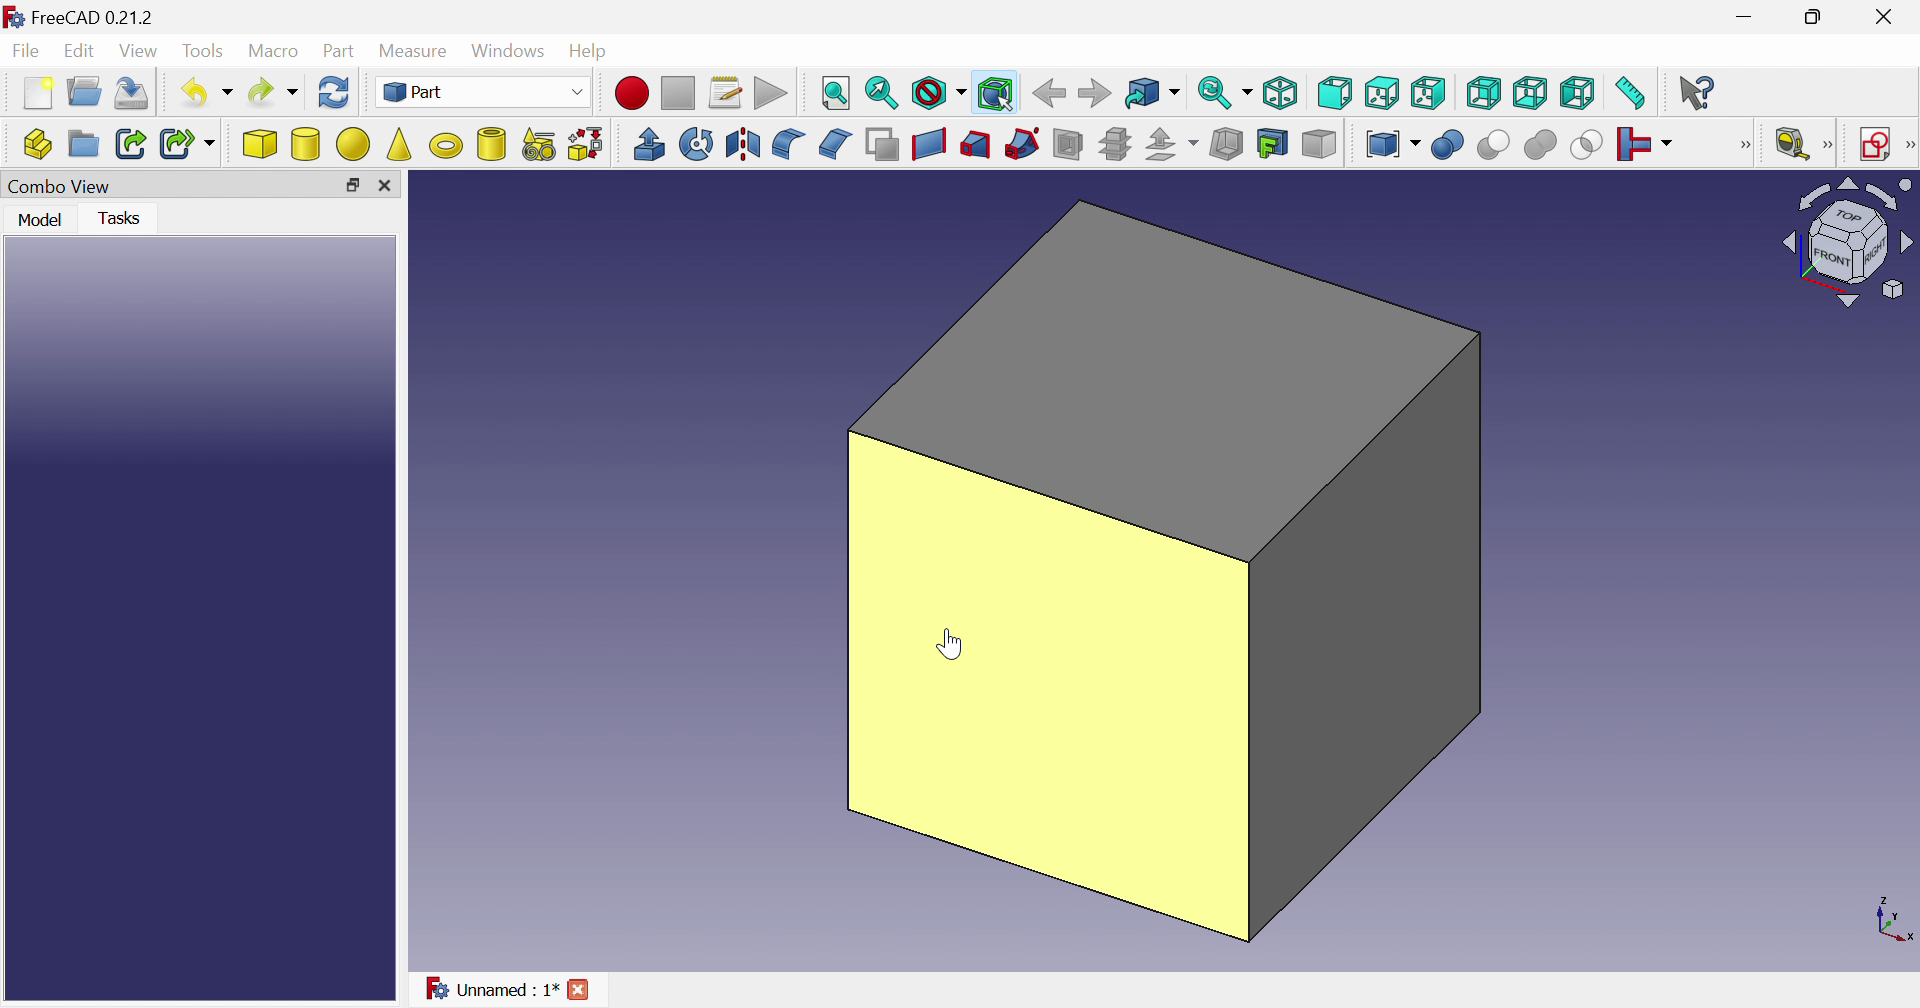 The image size is (1920, 1008). What do you see at coordinates (1822, 16) in the screenshot?
I see `Restore down` at bounding box center [1822, 16].